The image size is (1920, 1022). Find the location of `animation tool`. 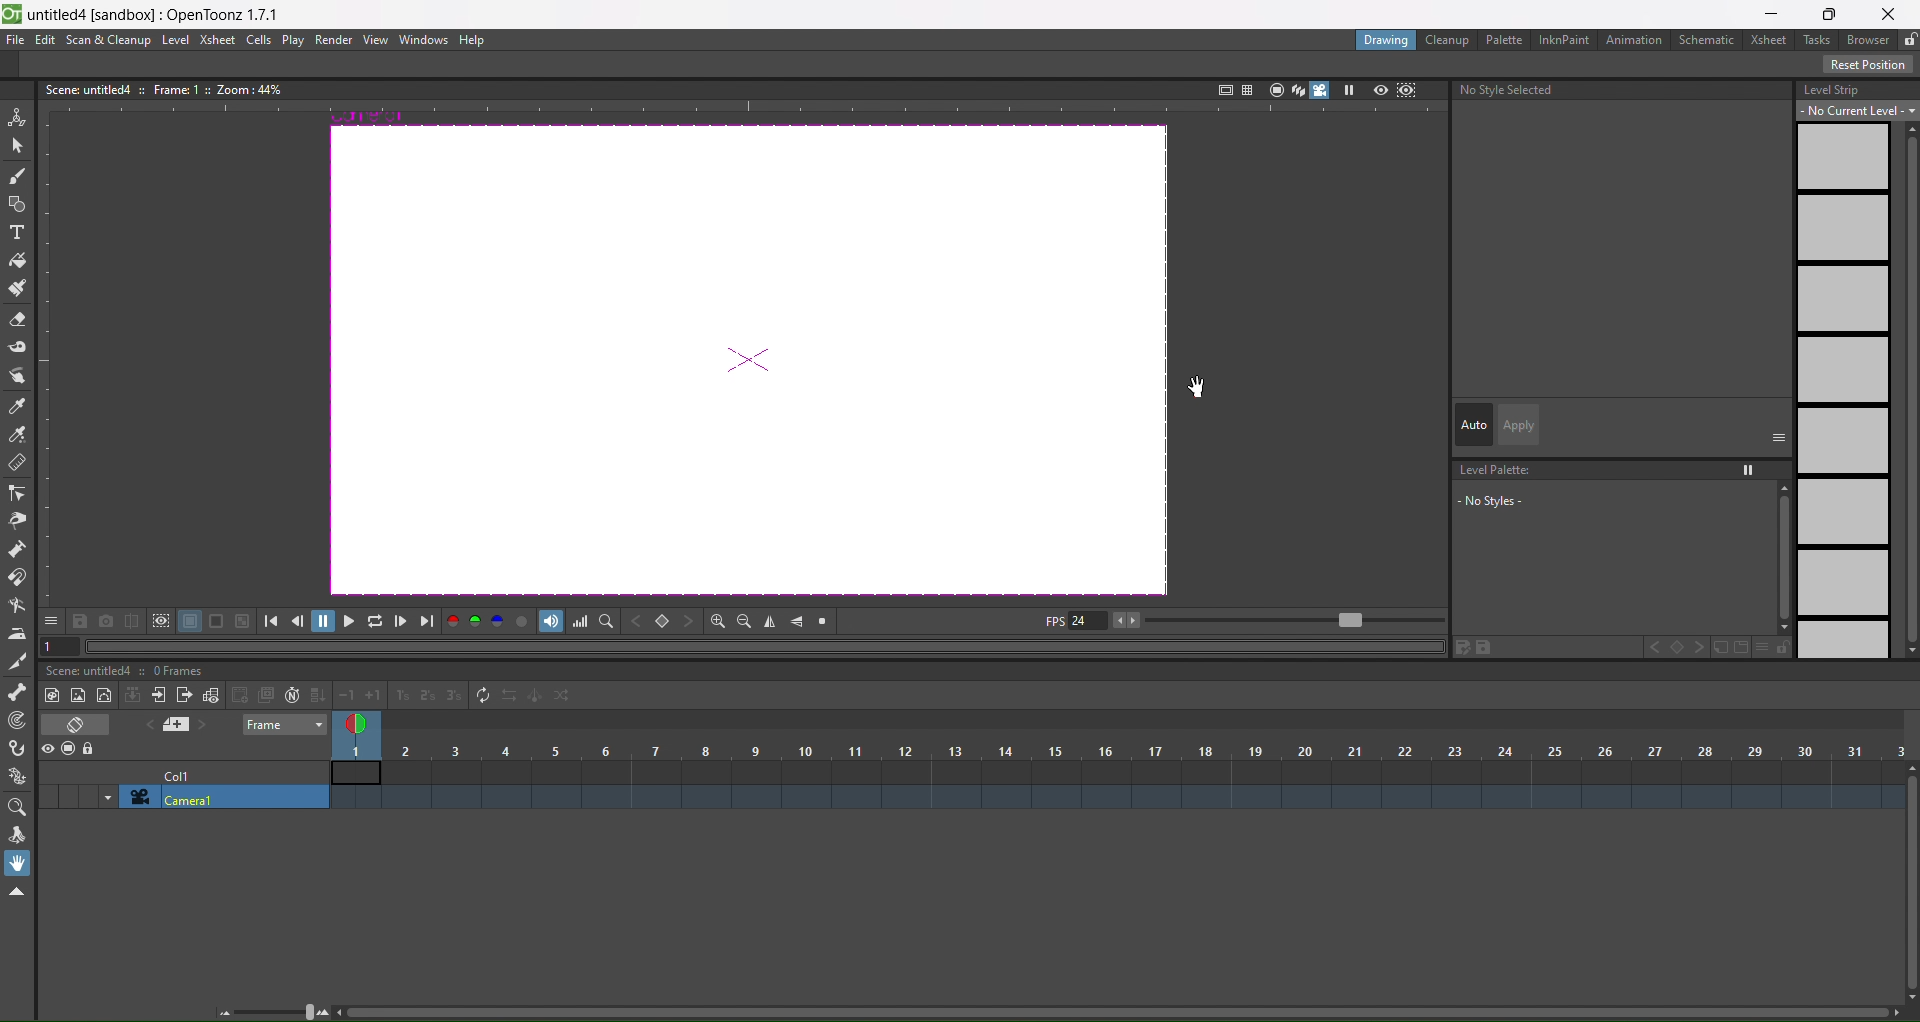

animation tool is located at coordinates (17, 115).